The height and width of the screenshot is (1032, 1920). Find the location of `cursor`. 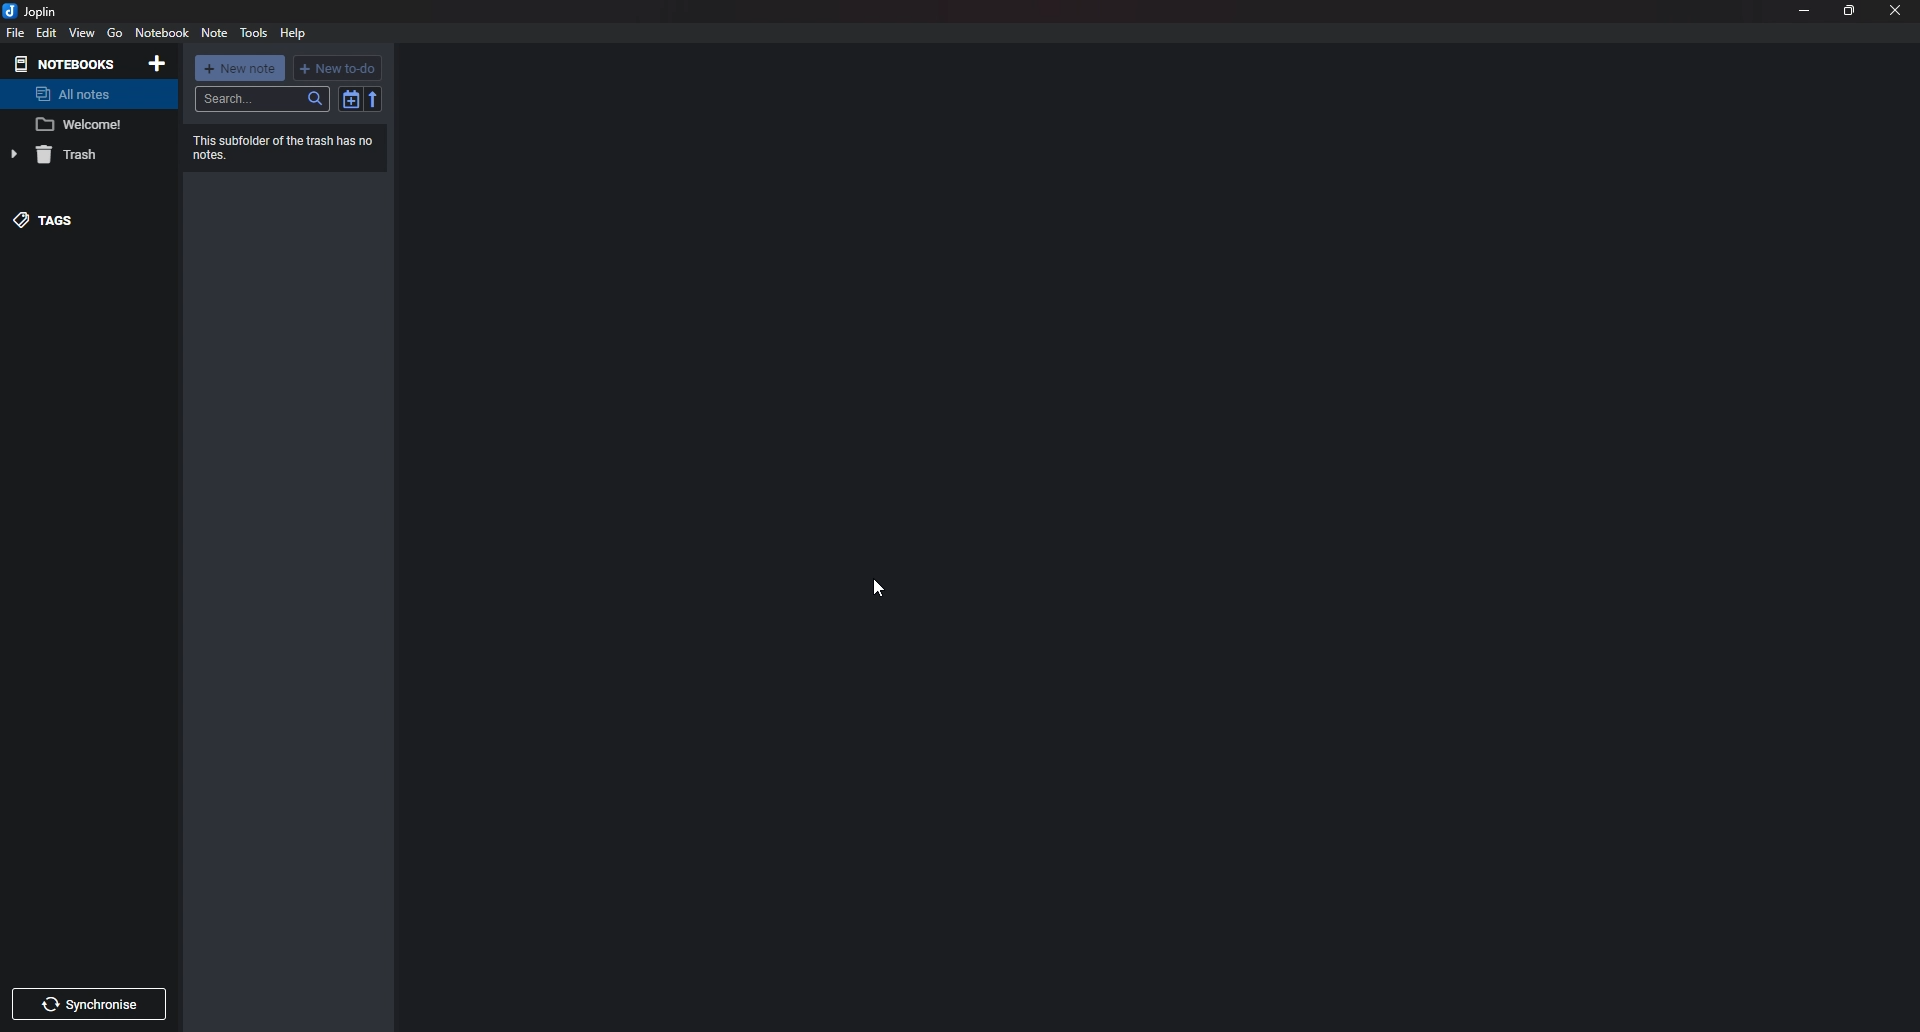

cursor is located at coordinates (879, 589).